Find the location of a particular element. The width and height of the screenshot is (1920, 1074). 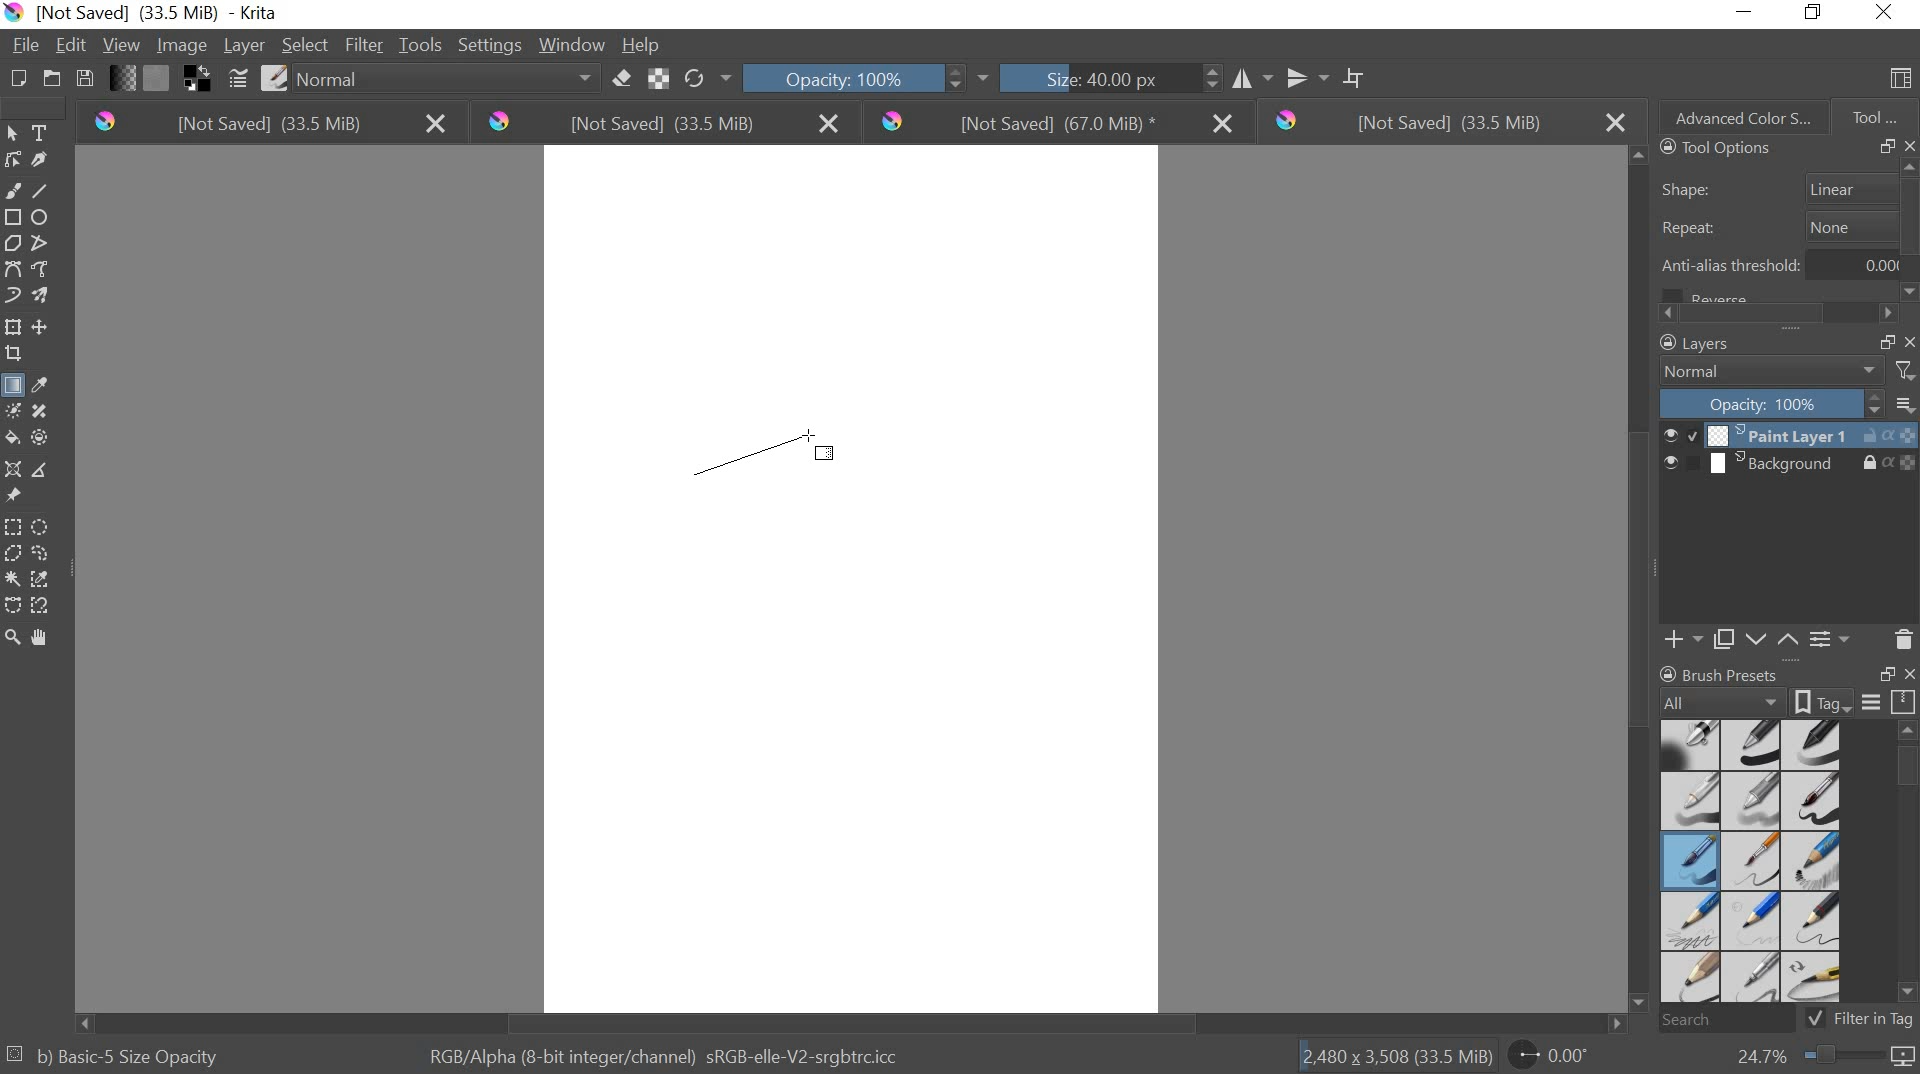

similar color selection is located at coordinates (44, 579).